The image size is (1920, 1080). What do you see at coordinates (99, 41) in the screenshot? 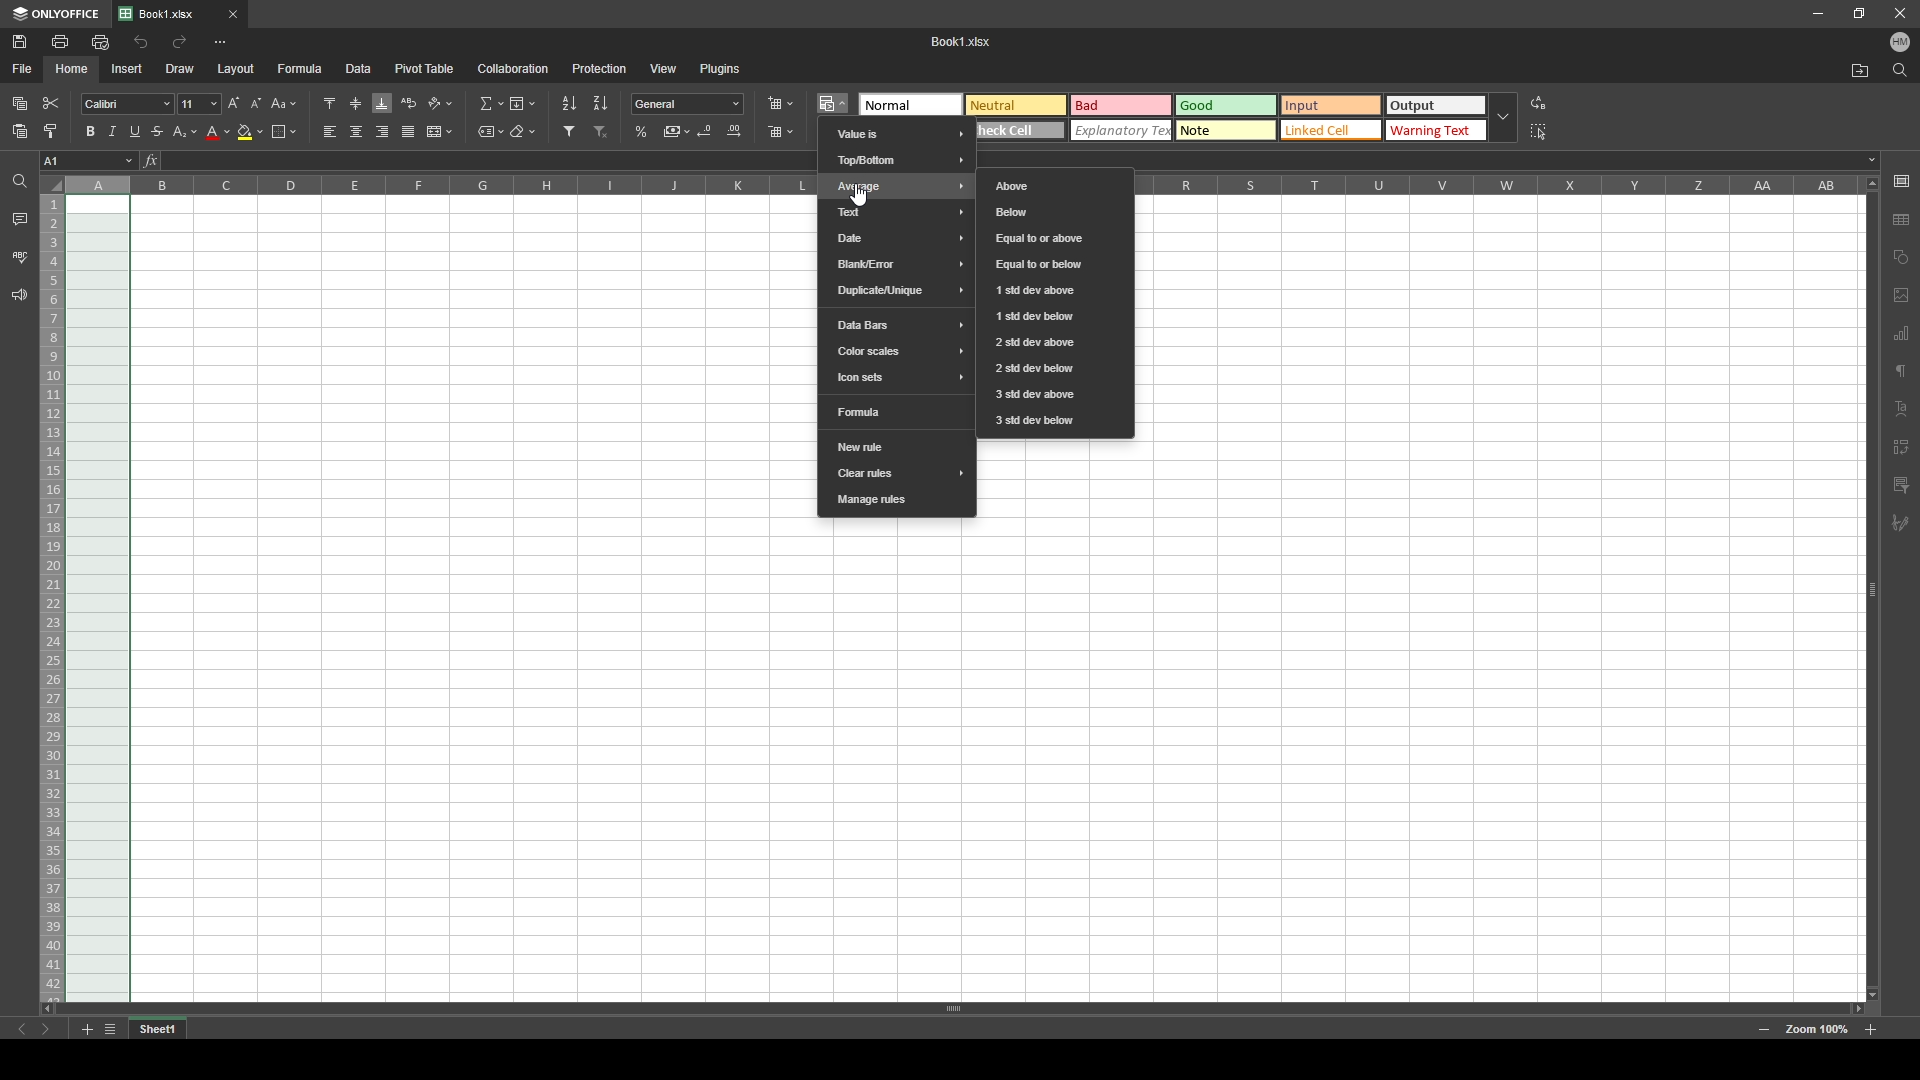
I see `quick print` at bounding box center [99, 41].